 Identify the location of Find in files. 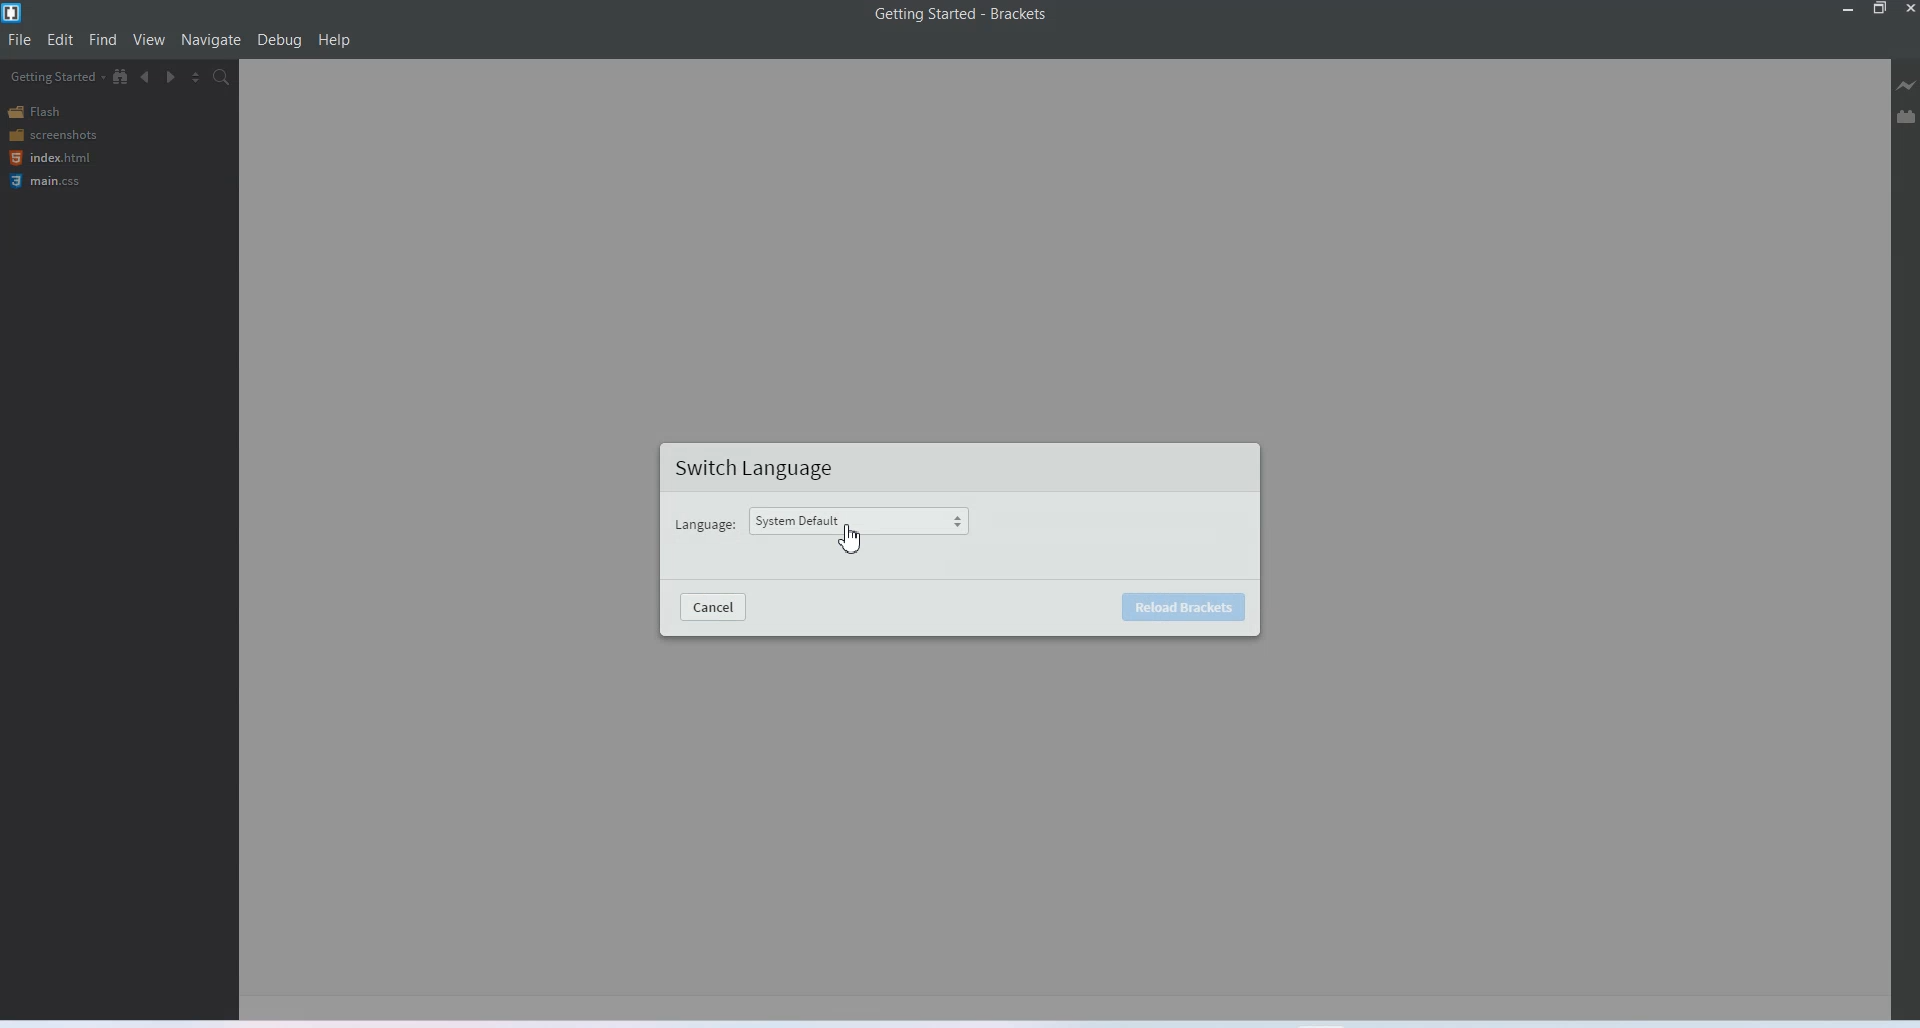
(224, 76).